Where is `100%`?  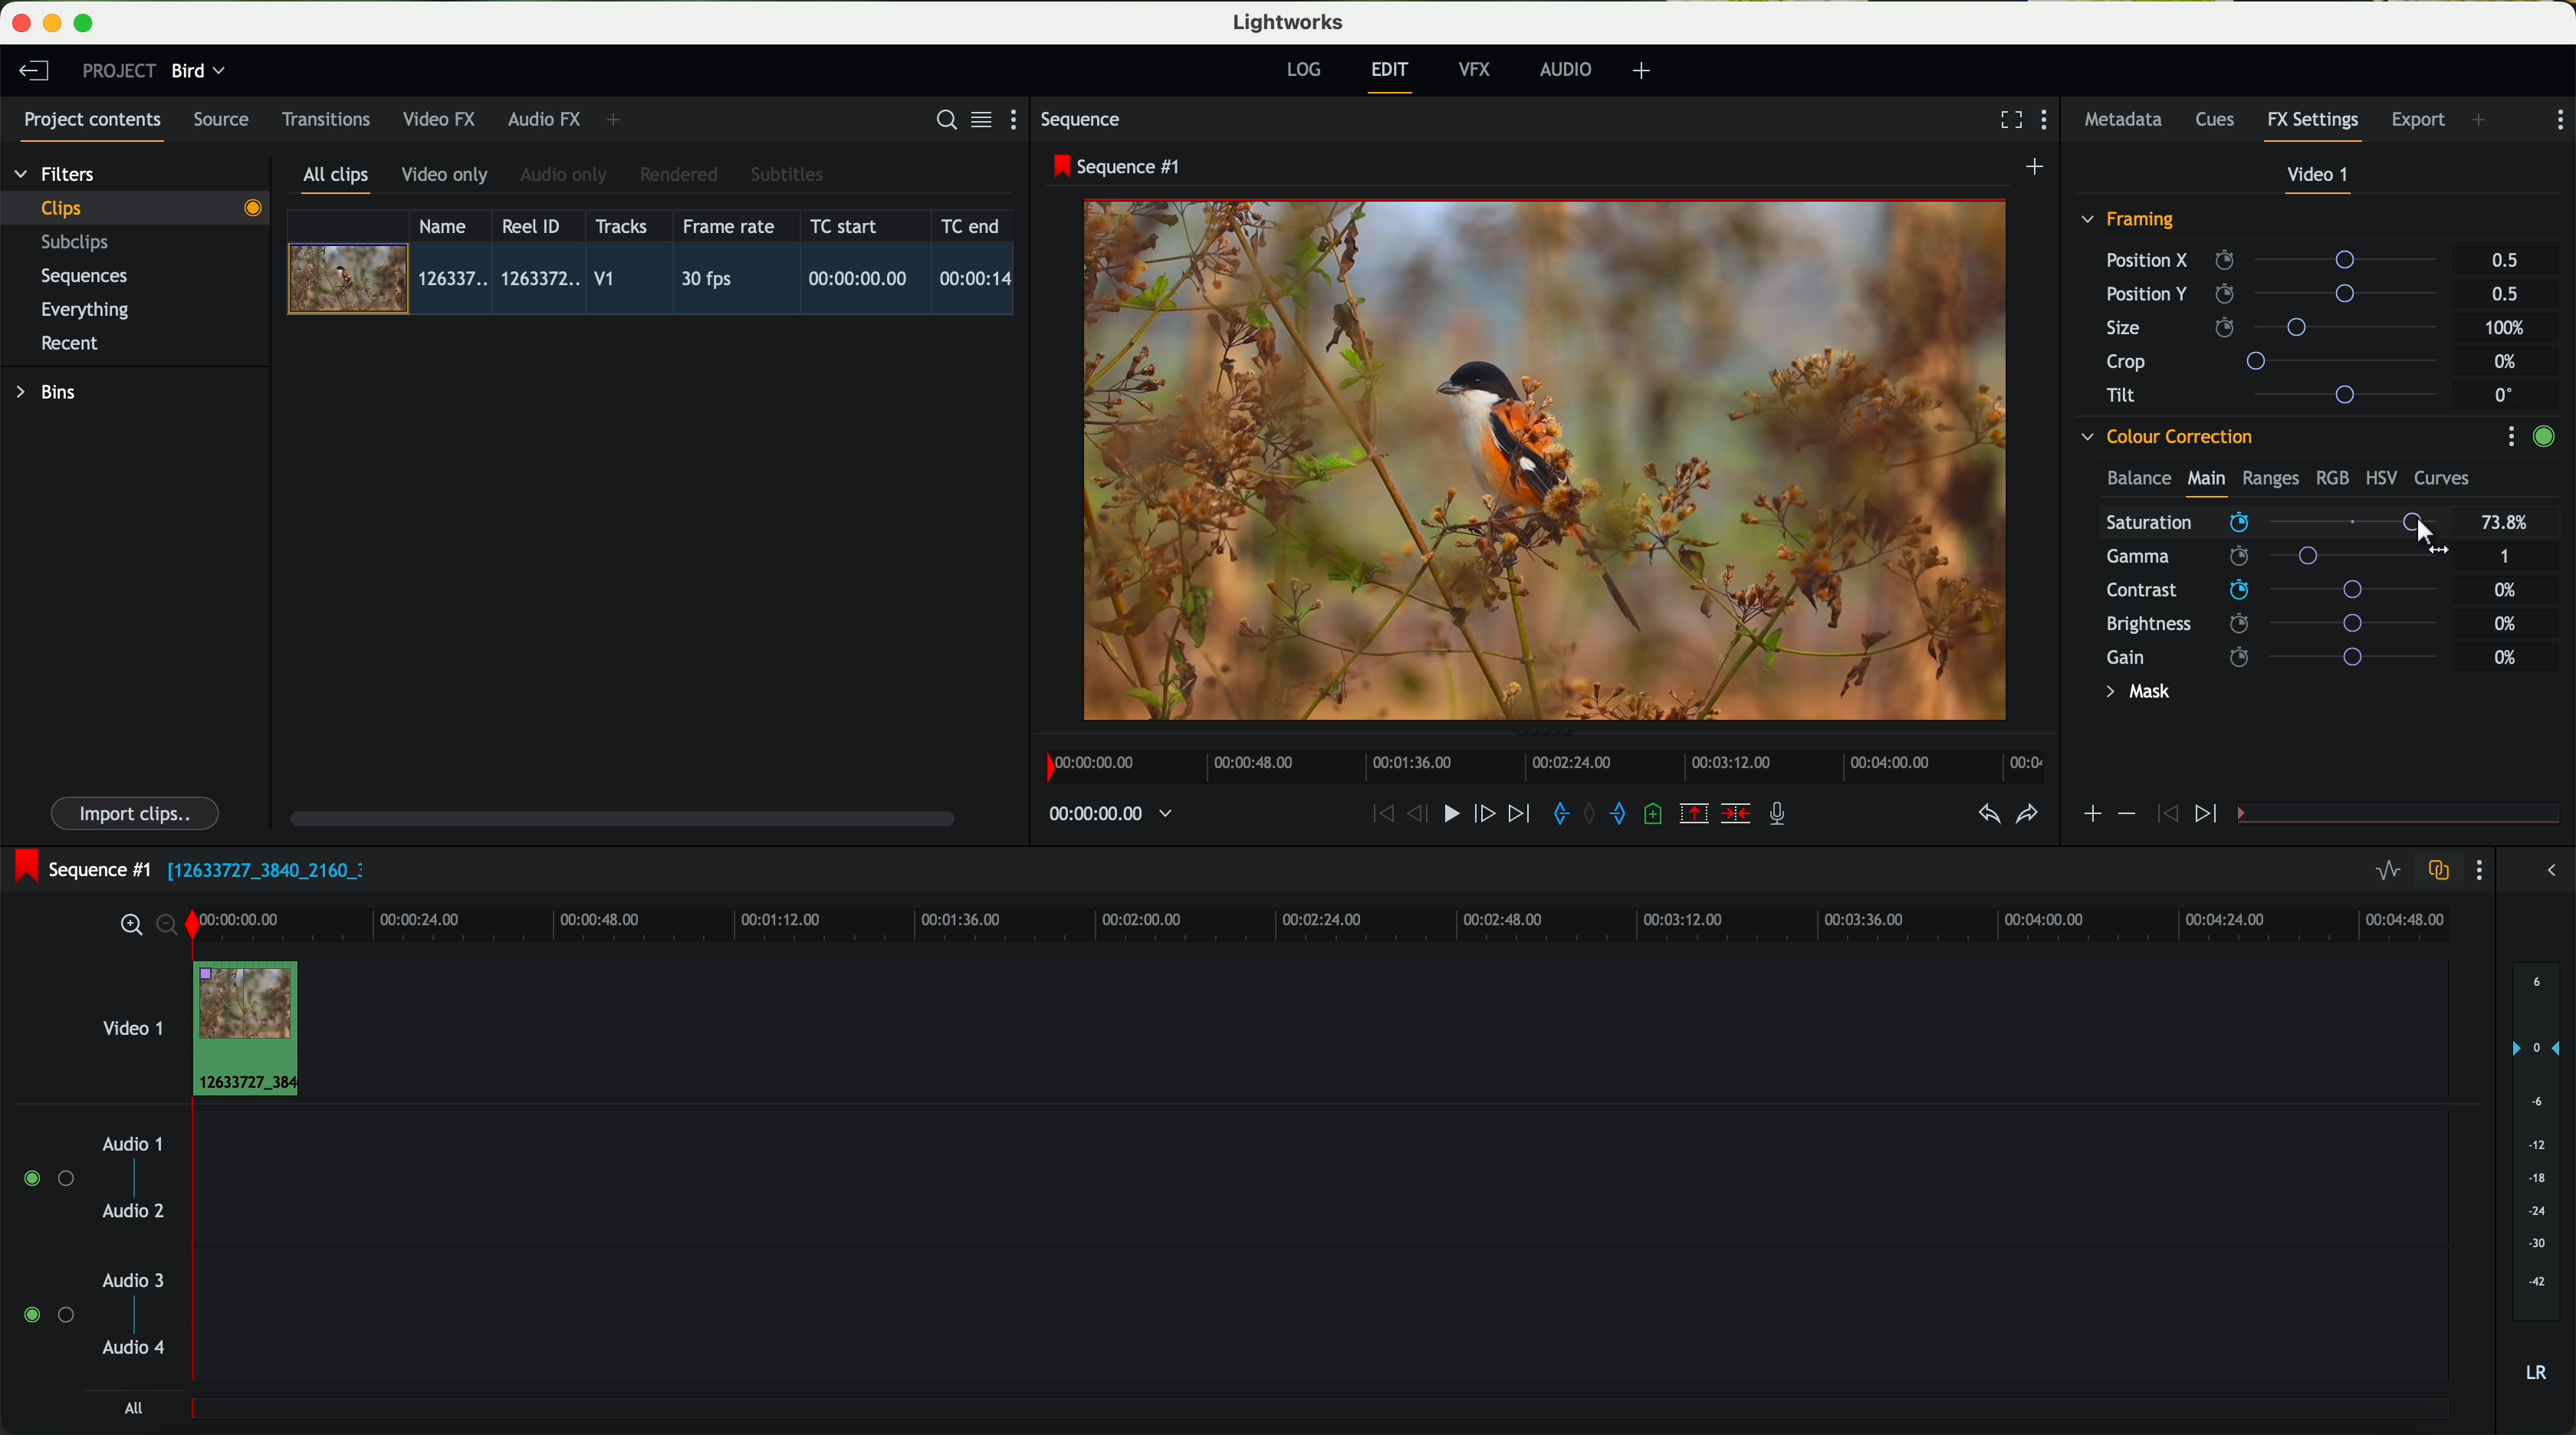
100% is located at coordinates (2510, 328).